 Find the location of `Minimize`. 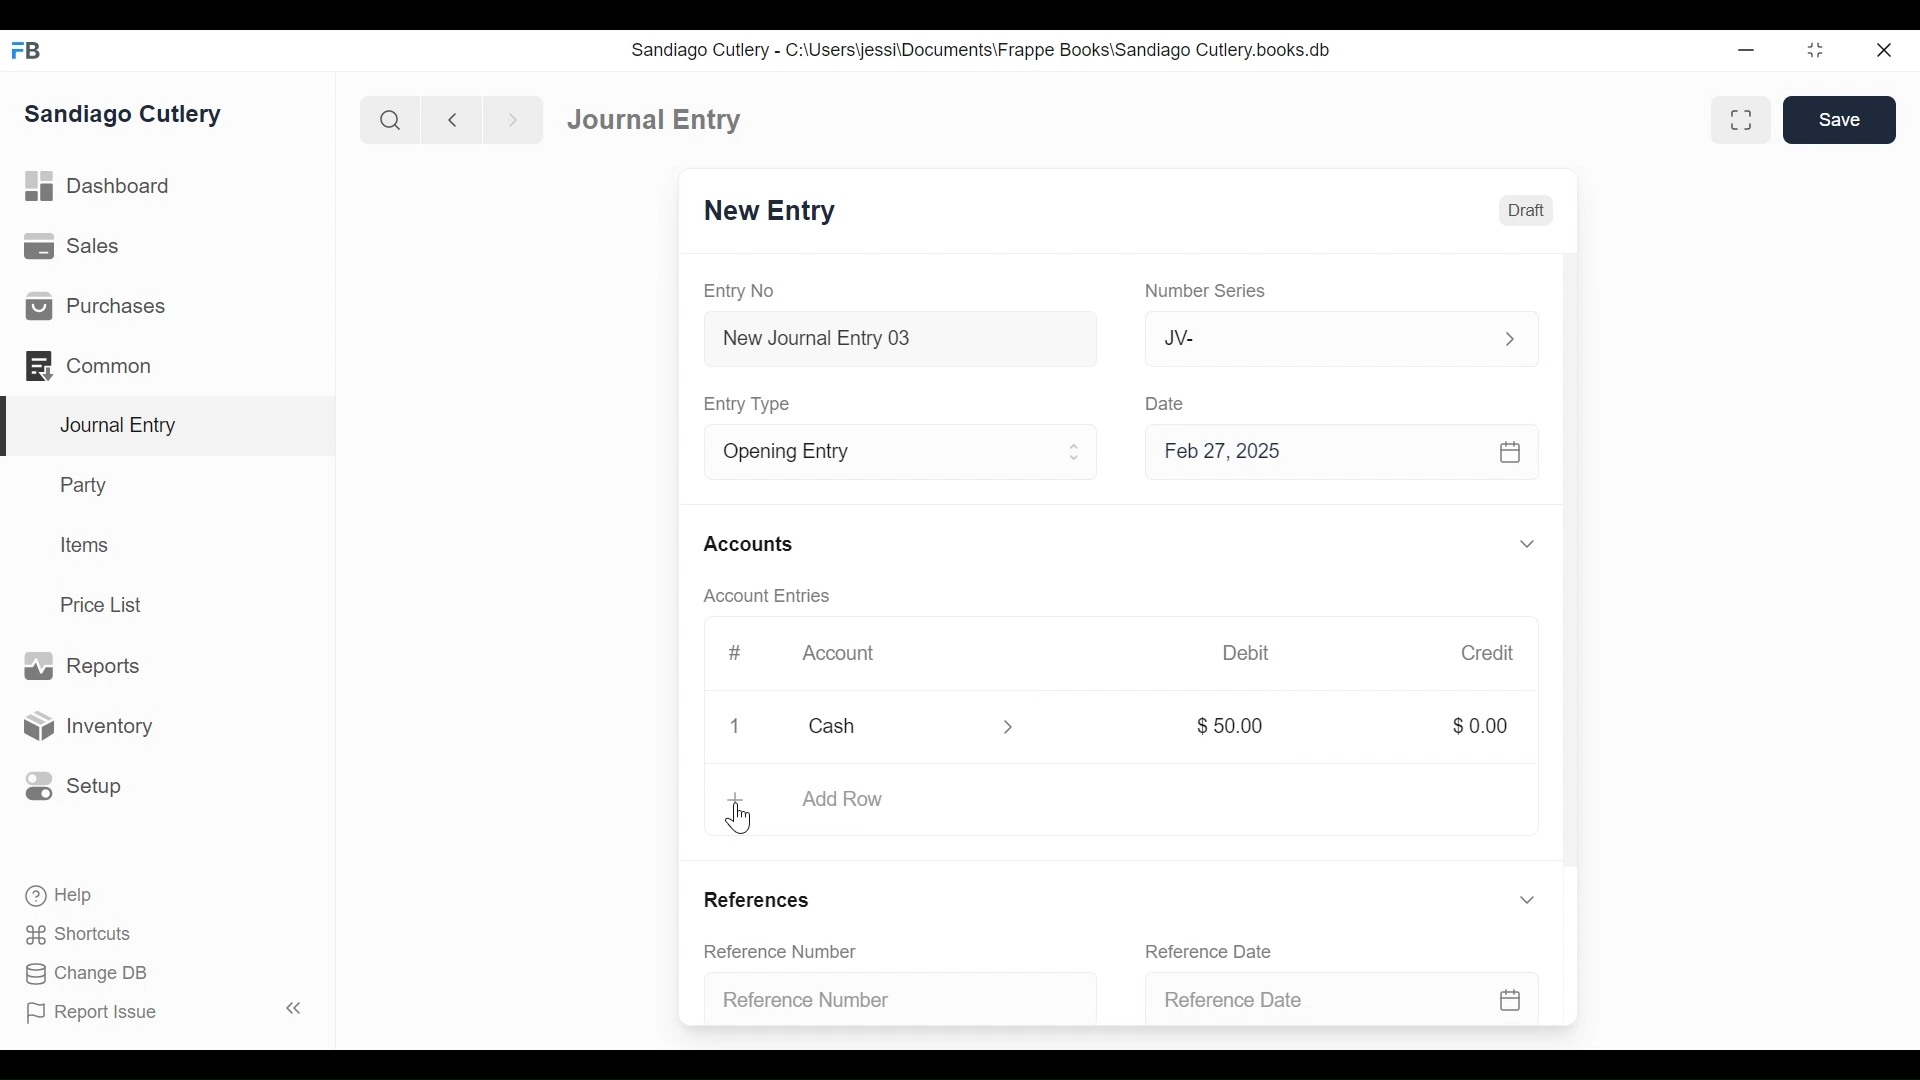

Minimize is located at coordinates (1749, 49).